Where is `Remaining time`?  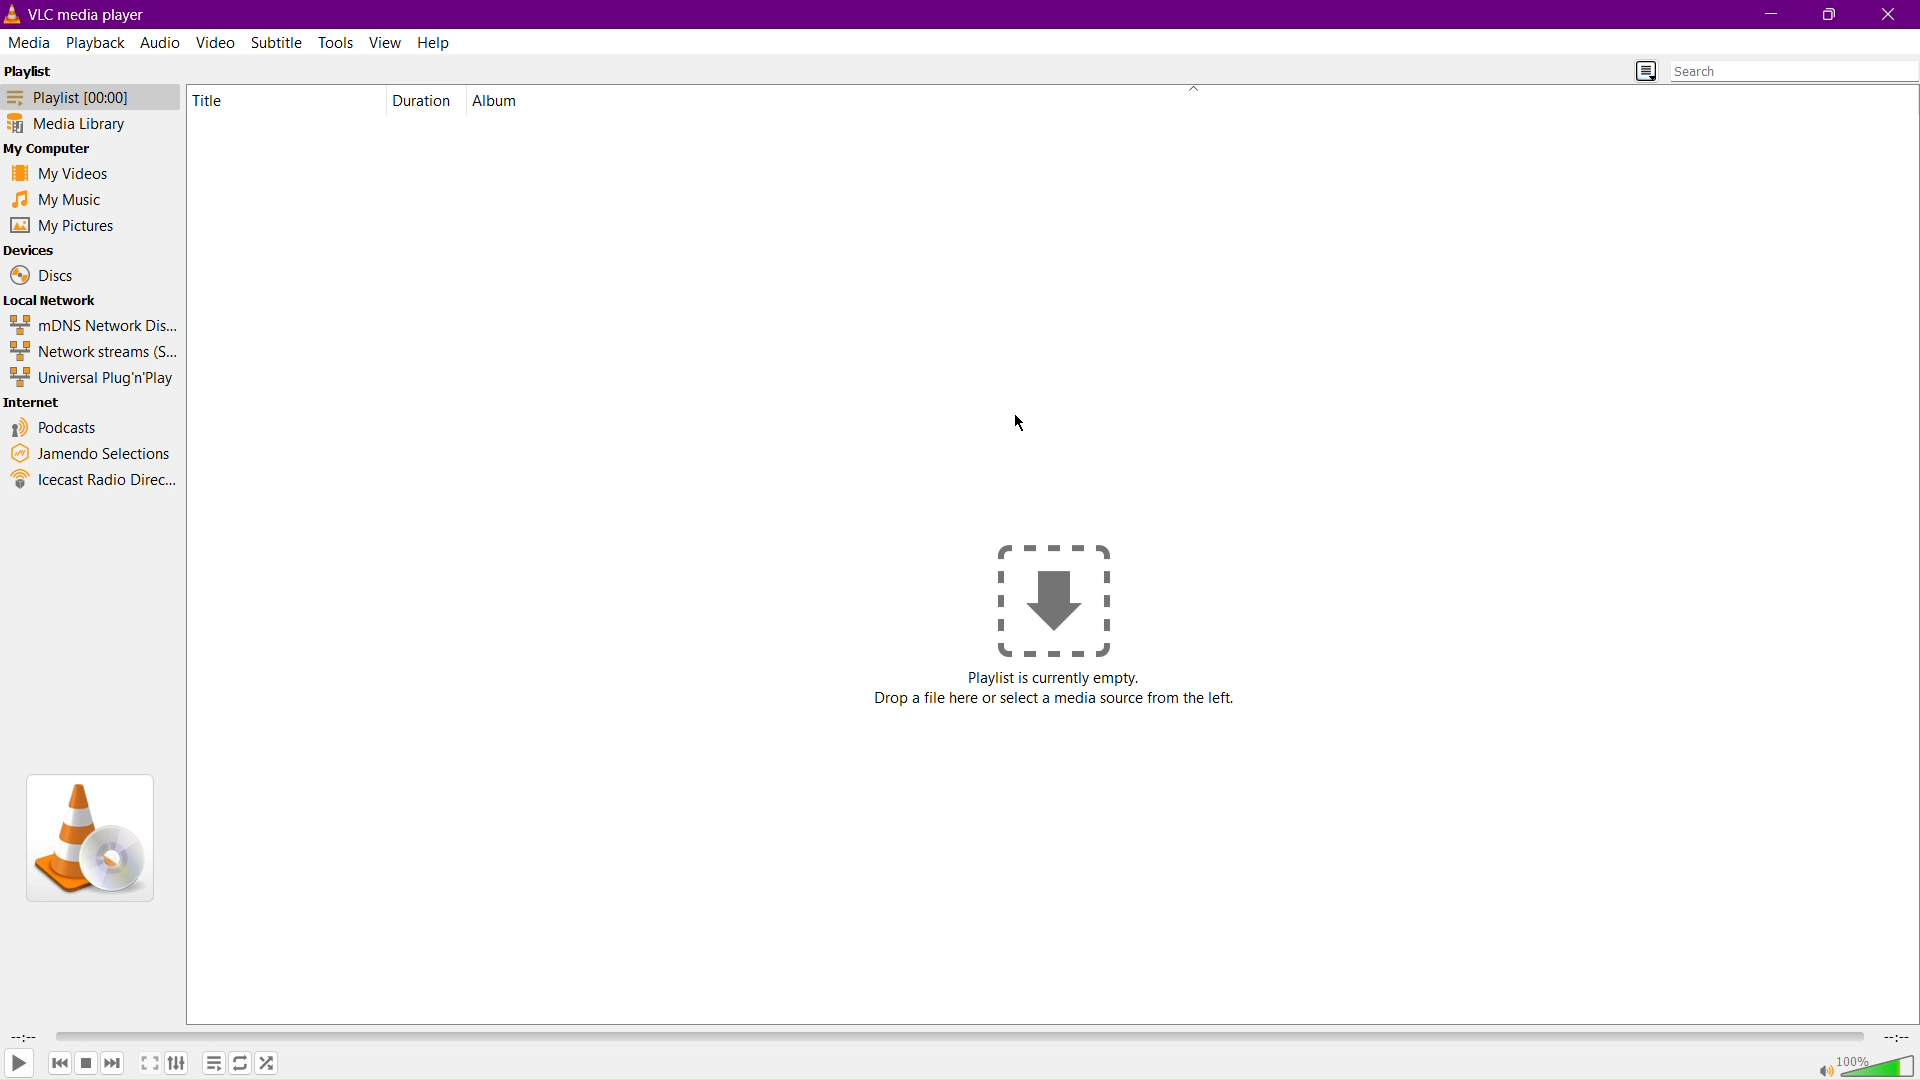 Remaining time is located at coordinates (1898, 1037).